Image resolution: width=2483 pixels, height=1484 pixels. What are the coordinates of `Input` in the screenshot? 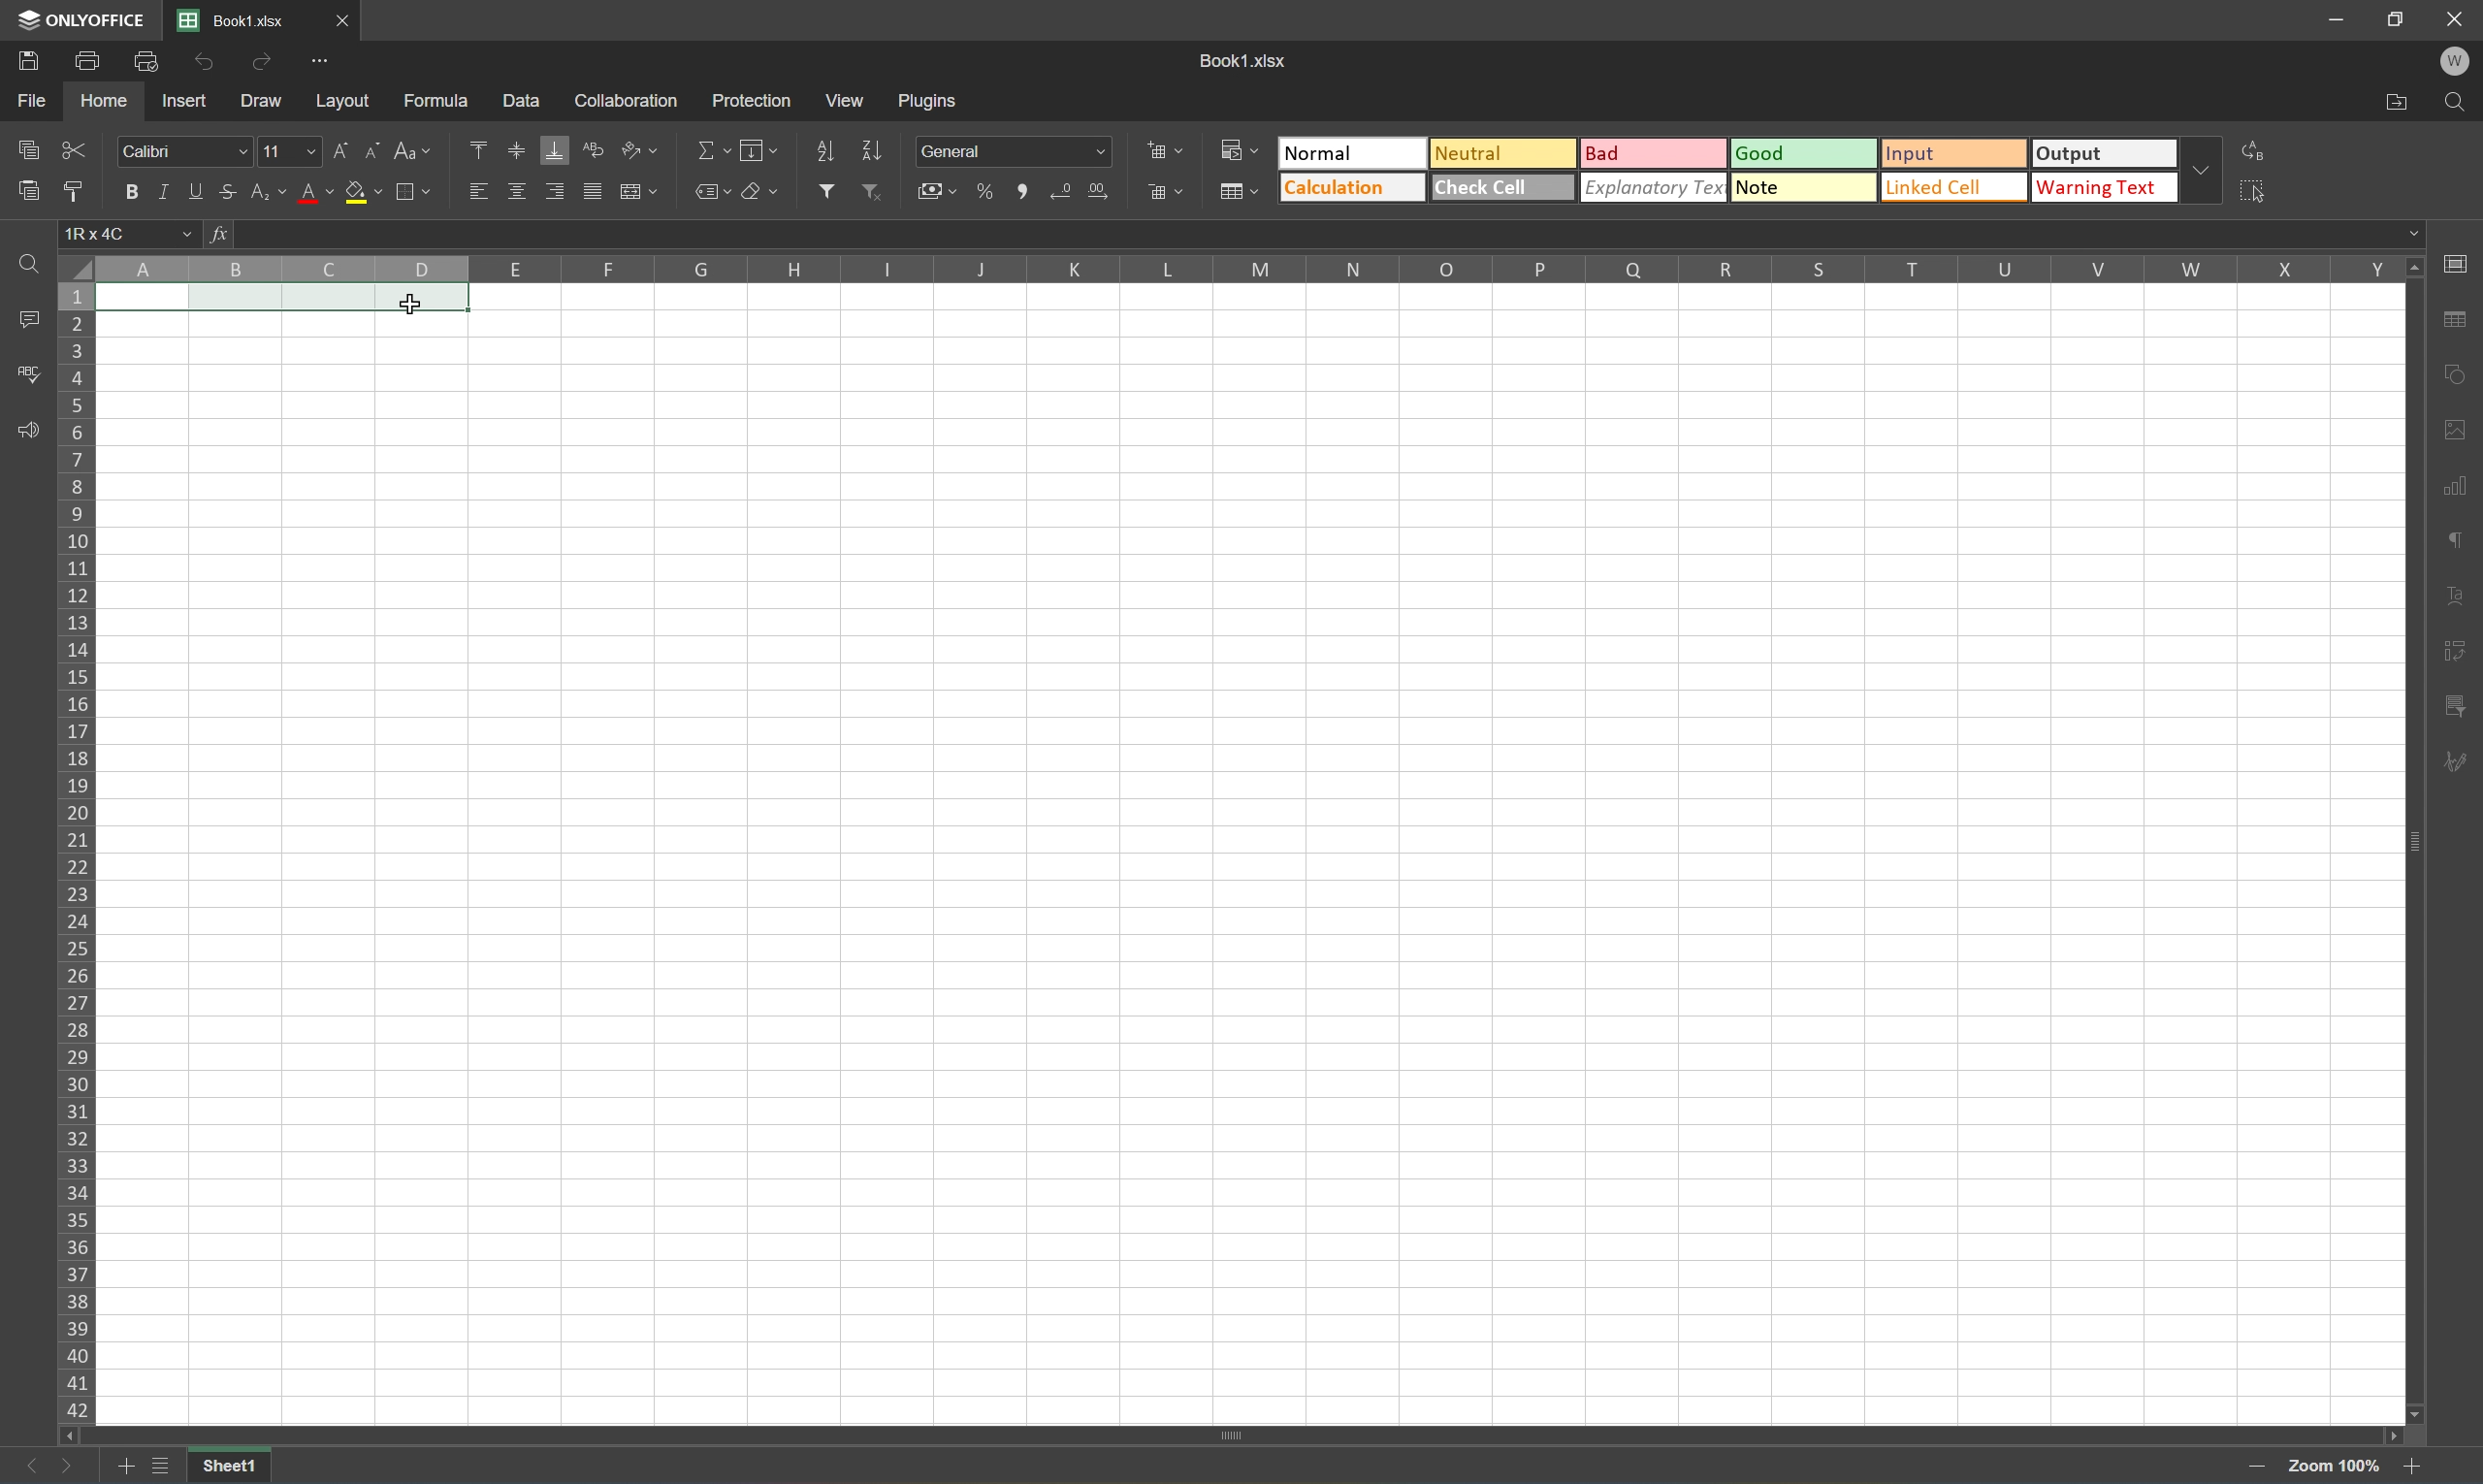 It's located at (1954, 156).